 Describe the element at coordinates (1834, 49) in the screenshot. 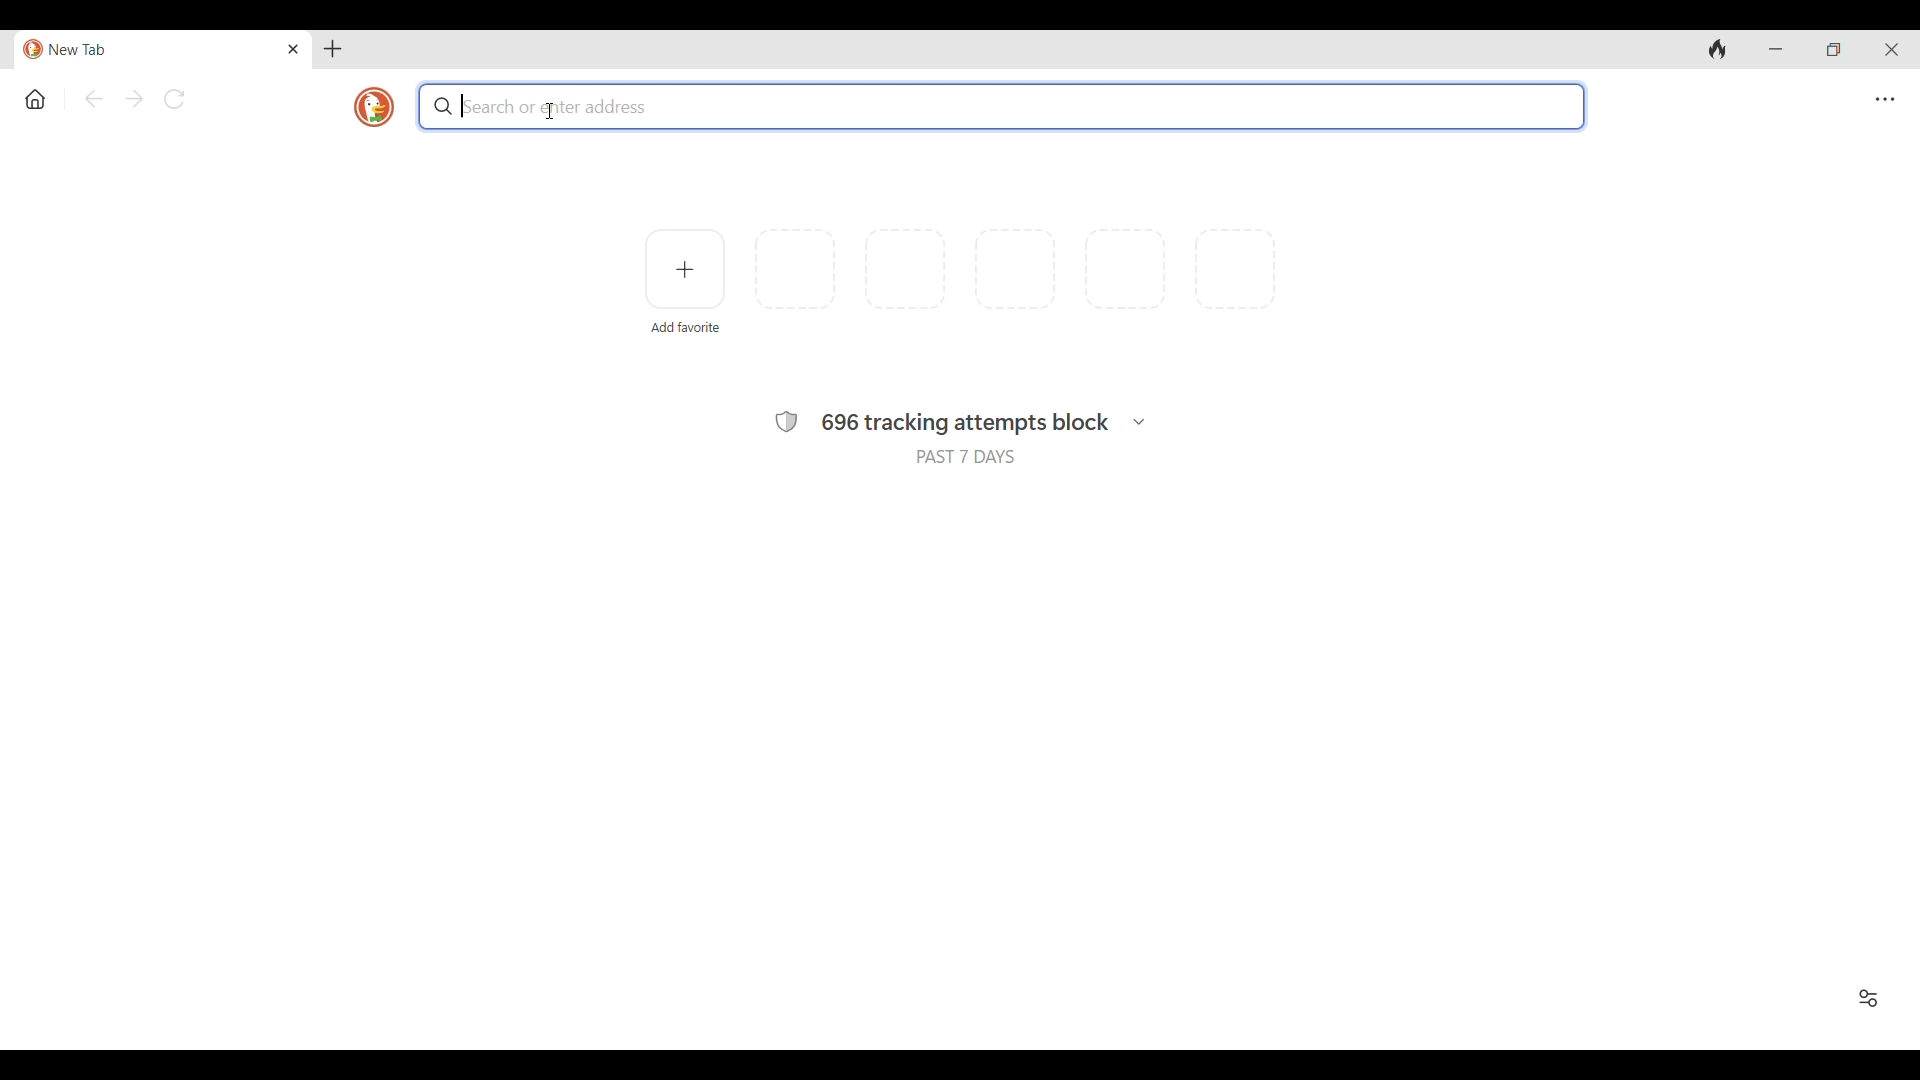

I see `Show interface in a smaller tab` at that location.